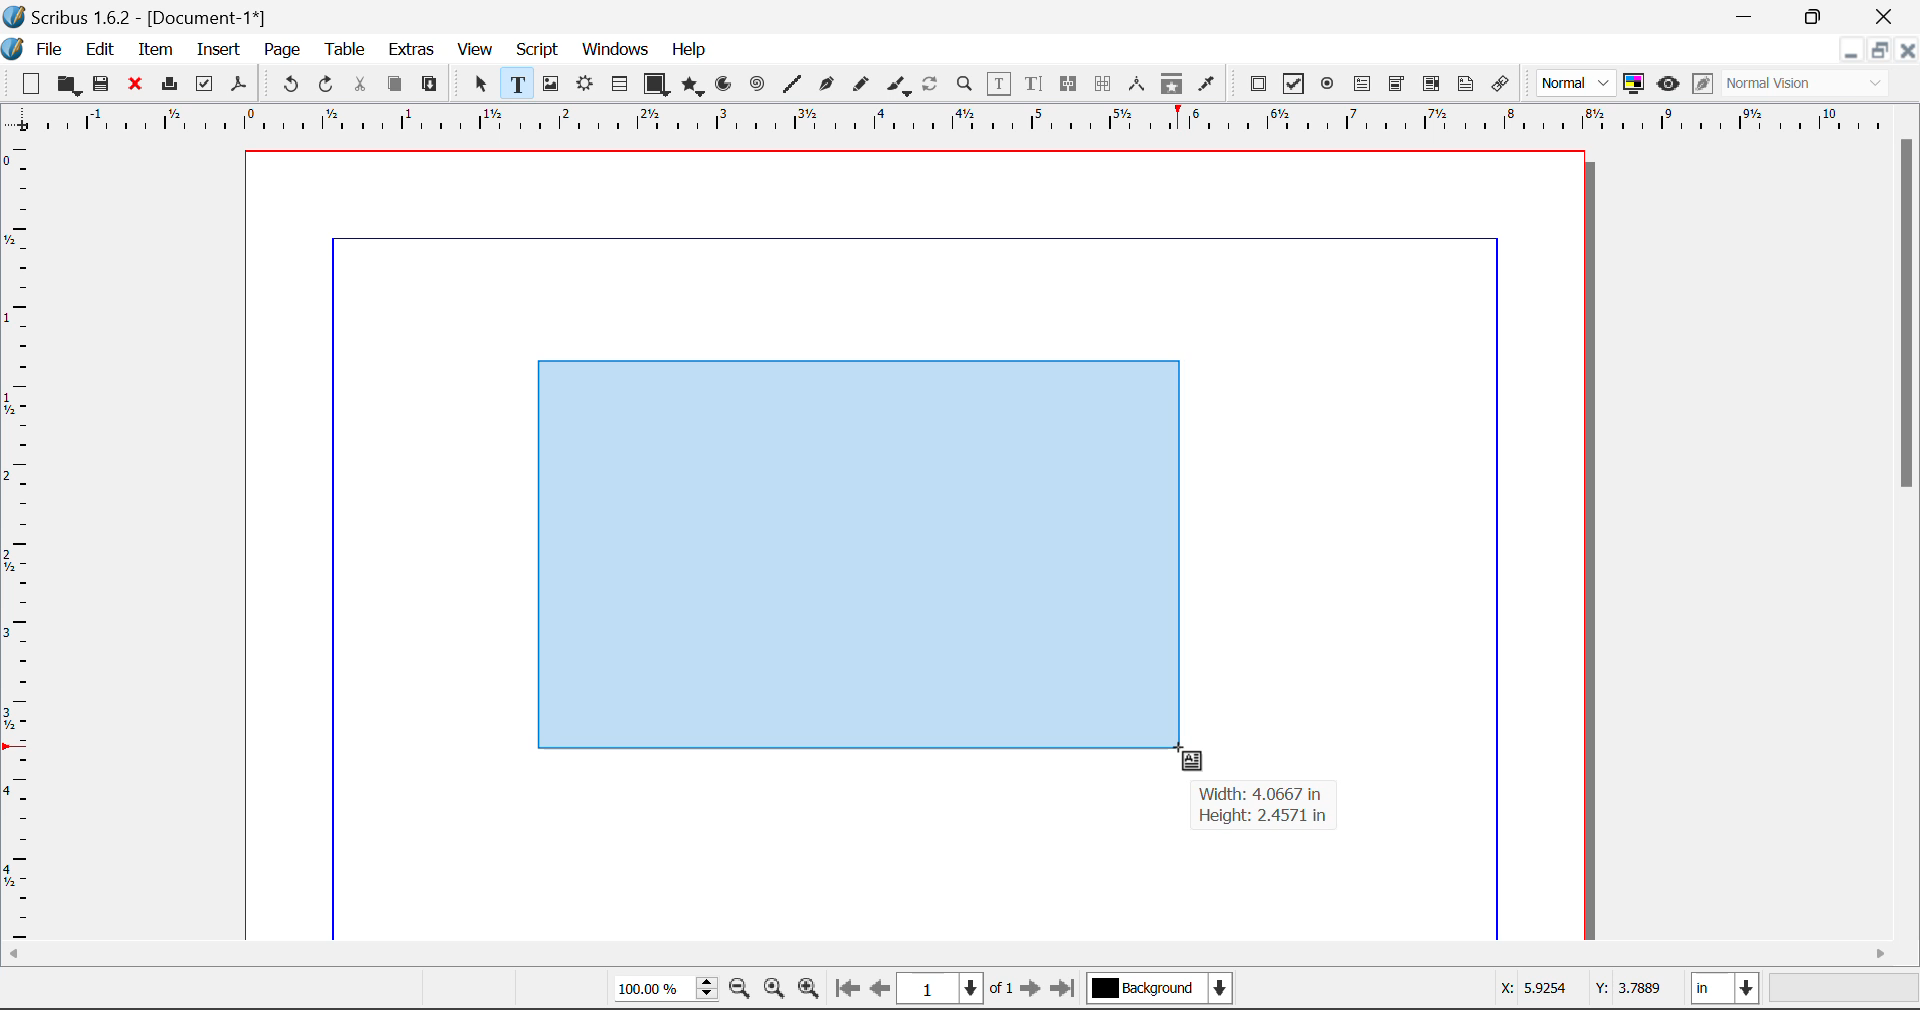 This screenshot has width=1920, height=1010. Describe the element at coordinates (1186, 753) in the screenshot. I see `MOUSE_UP Cursor Position` at that location.